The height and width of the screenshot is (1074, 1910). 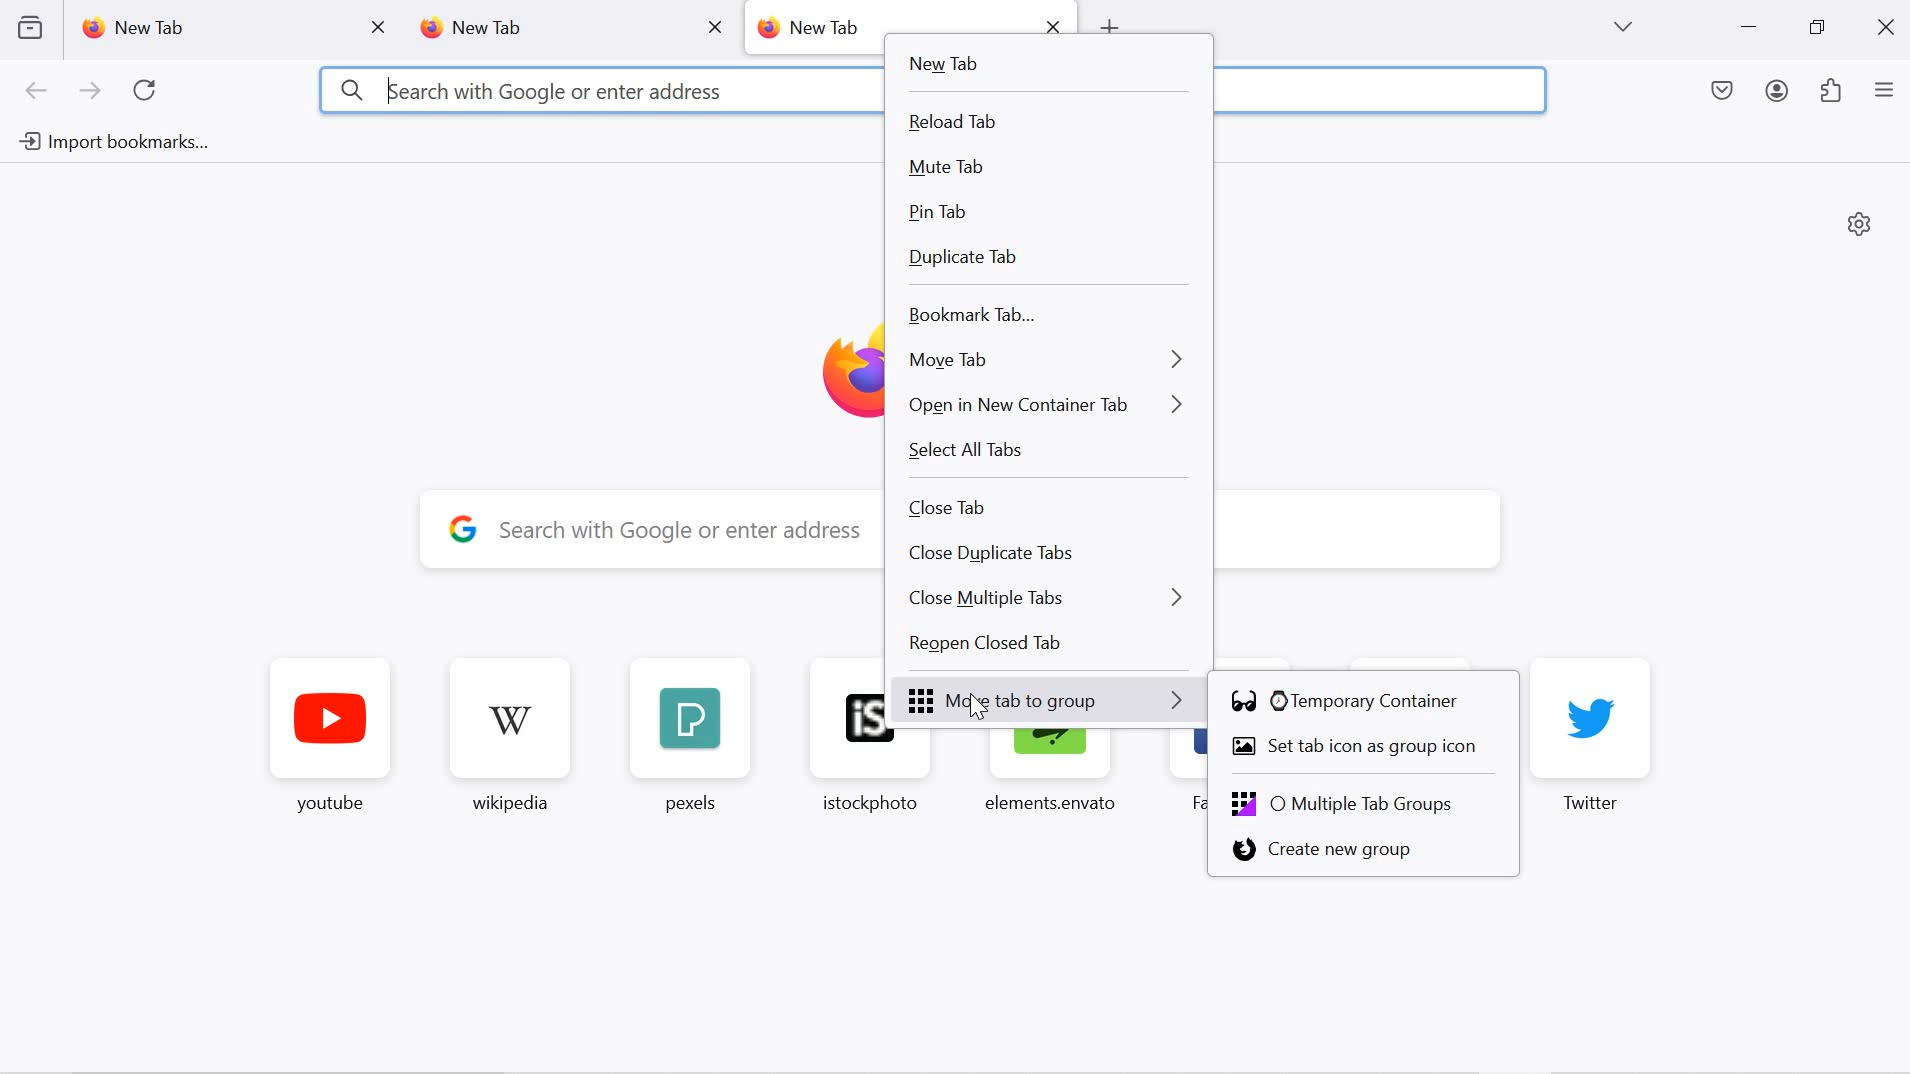 I want to click on extensions, so click(x=1832, y=93).